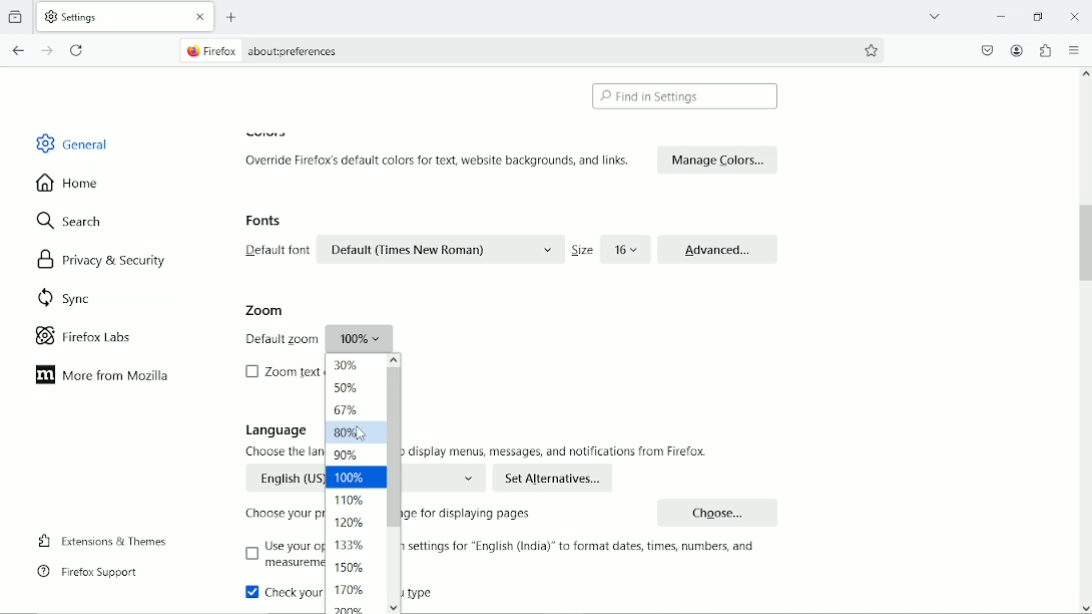  Describe the element at coordinates (352, 590) in the screenshot. I see `170%` at that location.